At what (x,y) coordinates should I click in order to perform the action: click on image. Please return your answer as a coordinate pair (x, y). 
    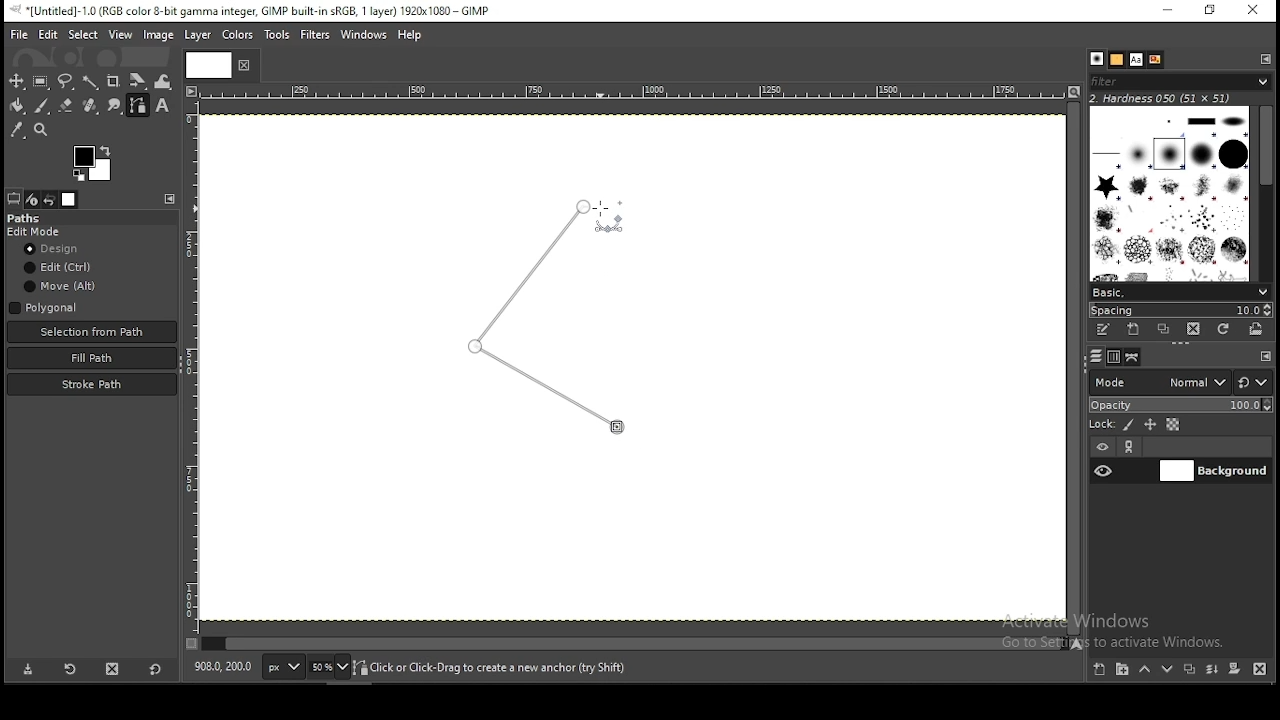
    Looking at the image, I should click on (160, 36).